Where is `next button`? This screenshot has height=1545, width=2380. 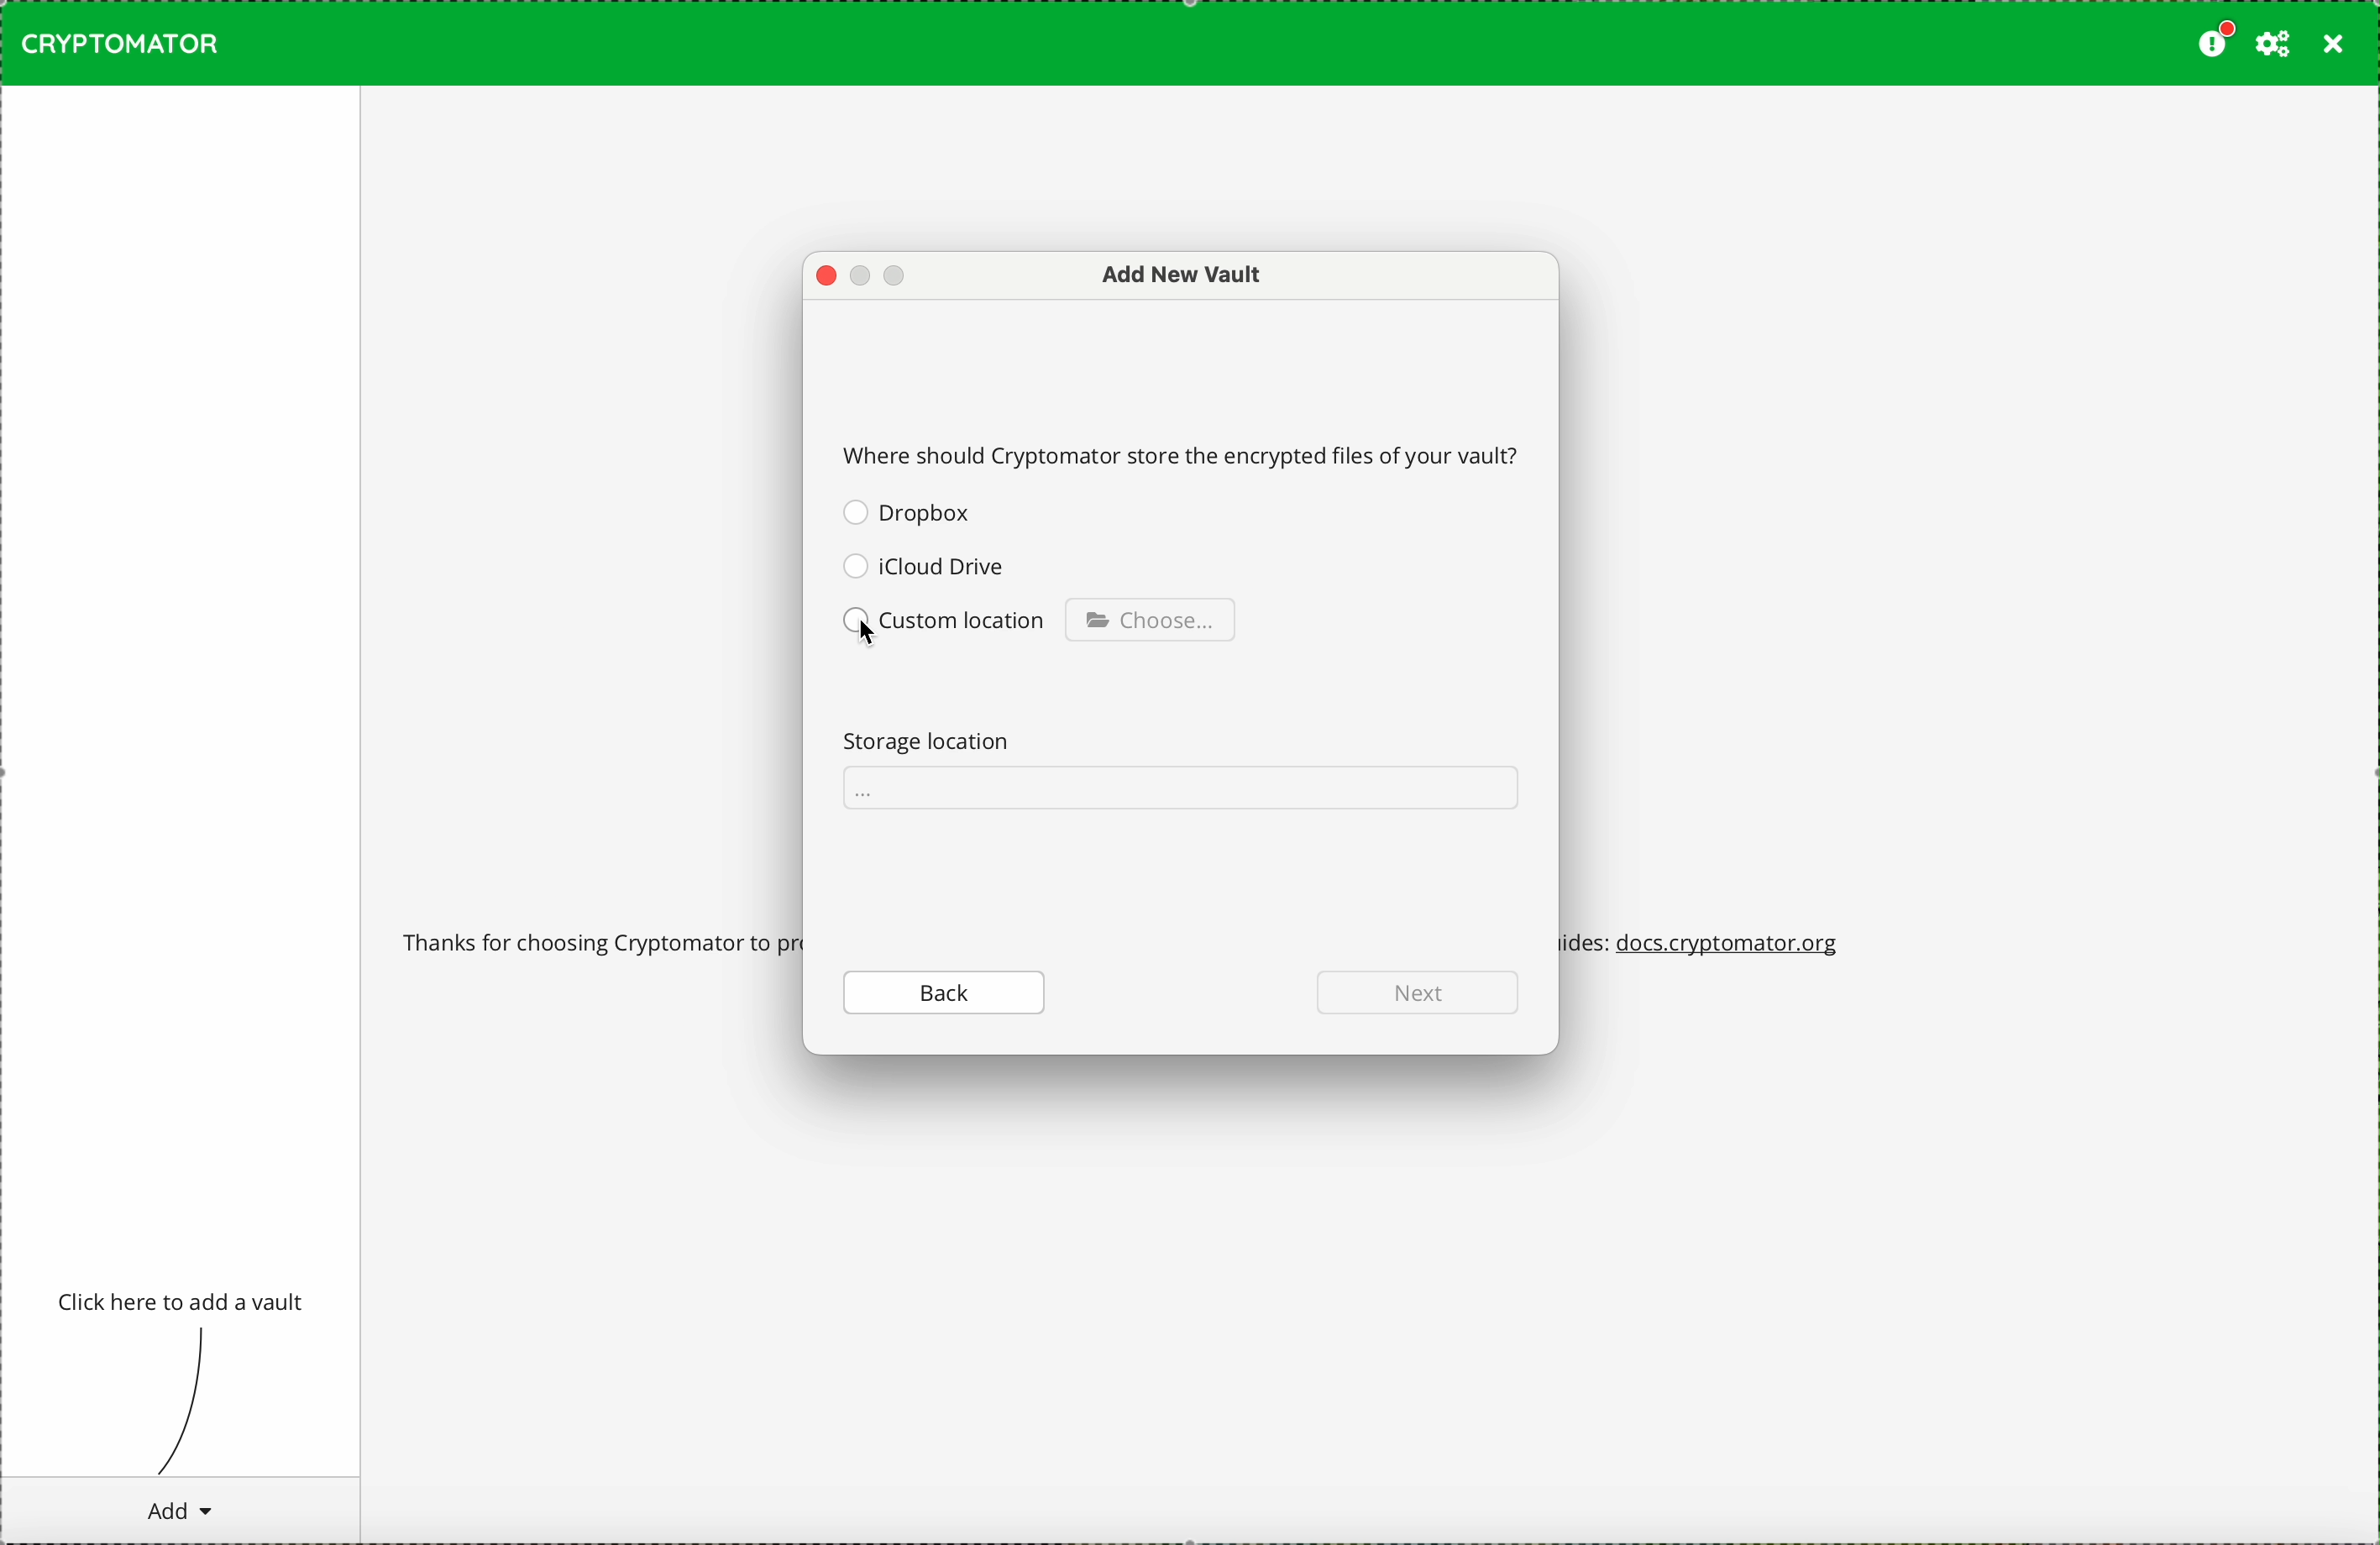 next button is located at coordinates (1417, 992).